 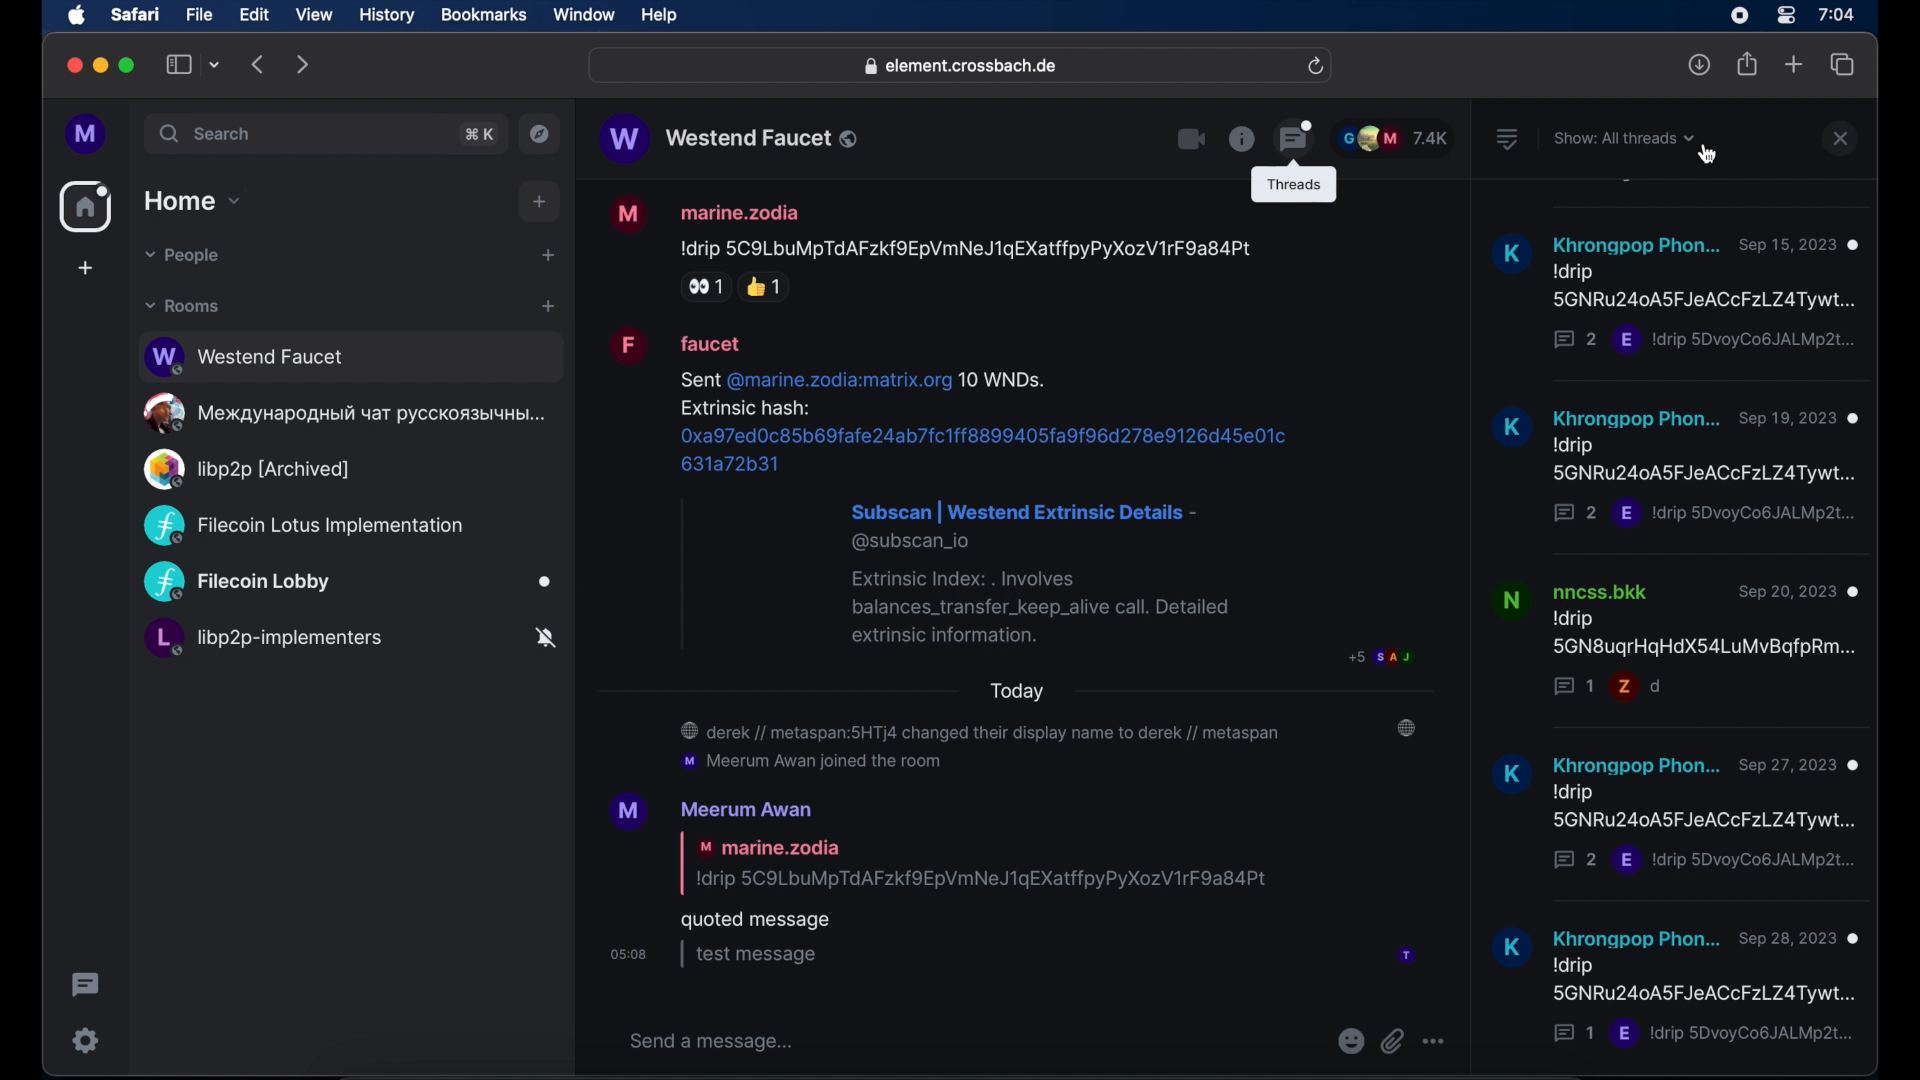 What do you see at coordinates (1391, 733) in the screenshot?
I see `participant` at bounding box center [1391, 733].